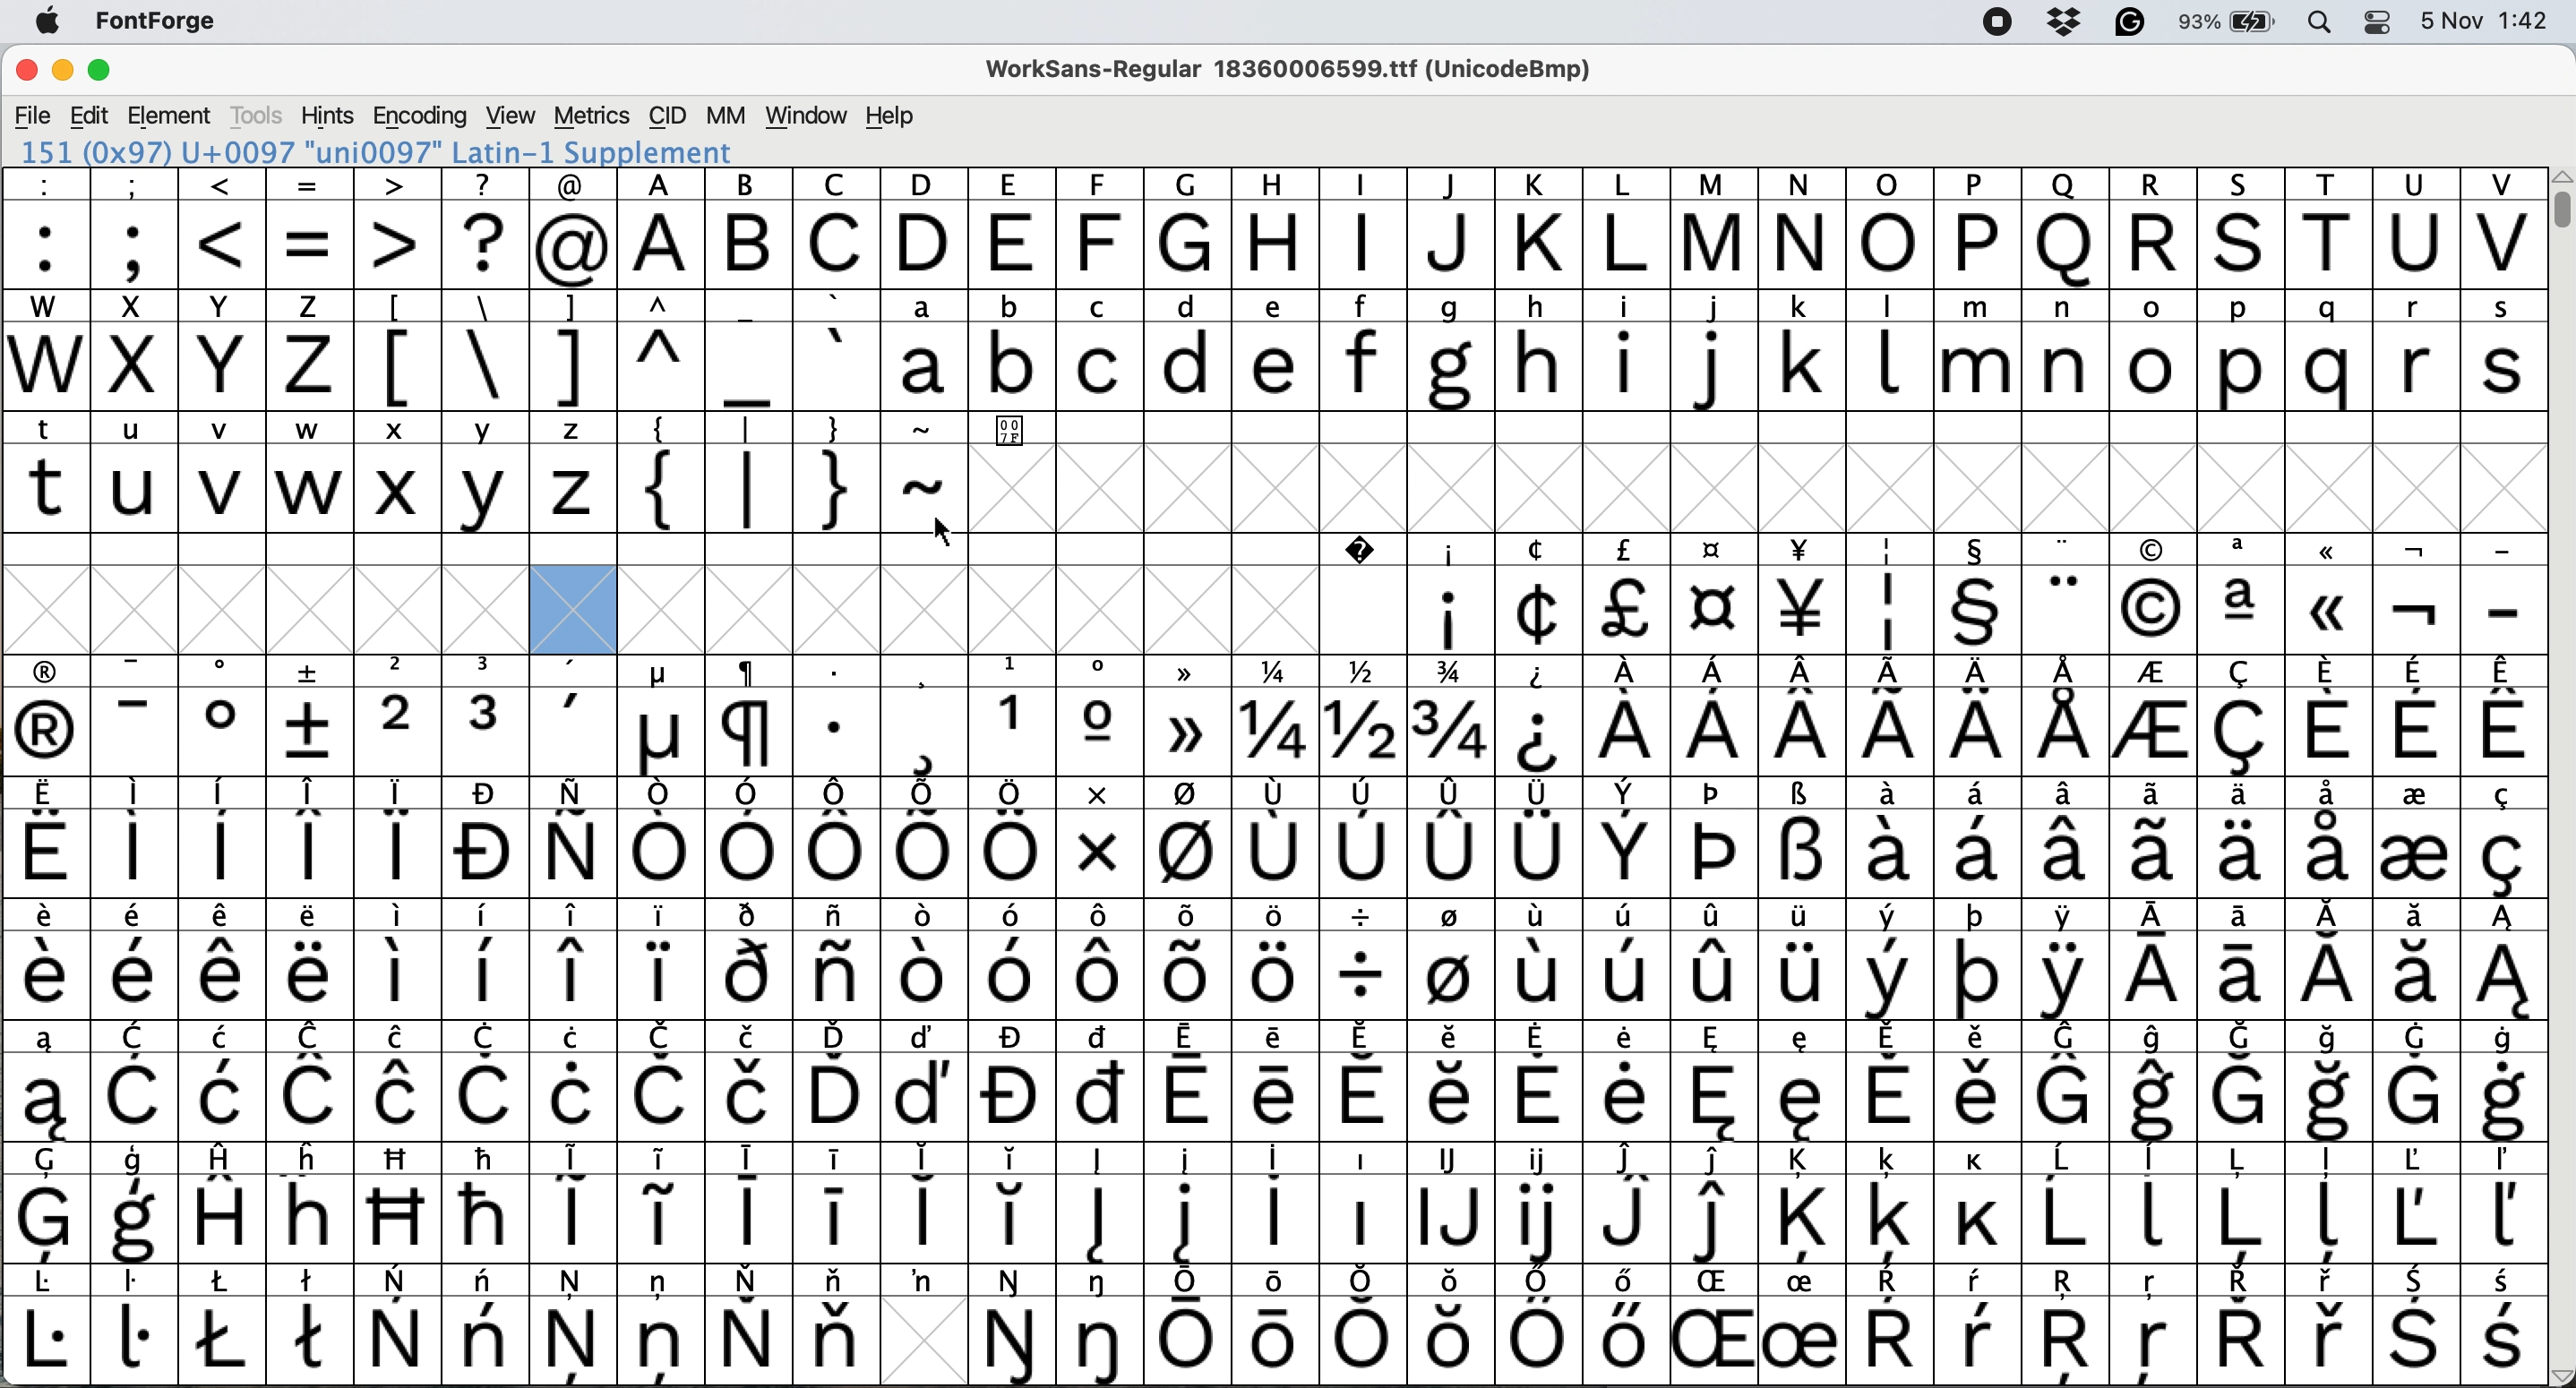 The image size is (2576, 1388). Describe the element at coordinates (925, 717) in the screenshot. I see `symbol` at that location.